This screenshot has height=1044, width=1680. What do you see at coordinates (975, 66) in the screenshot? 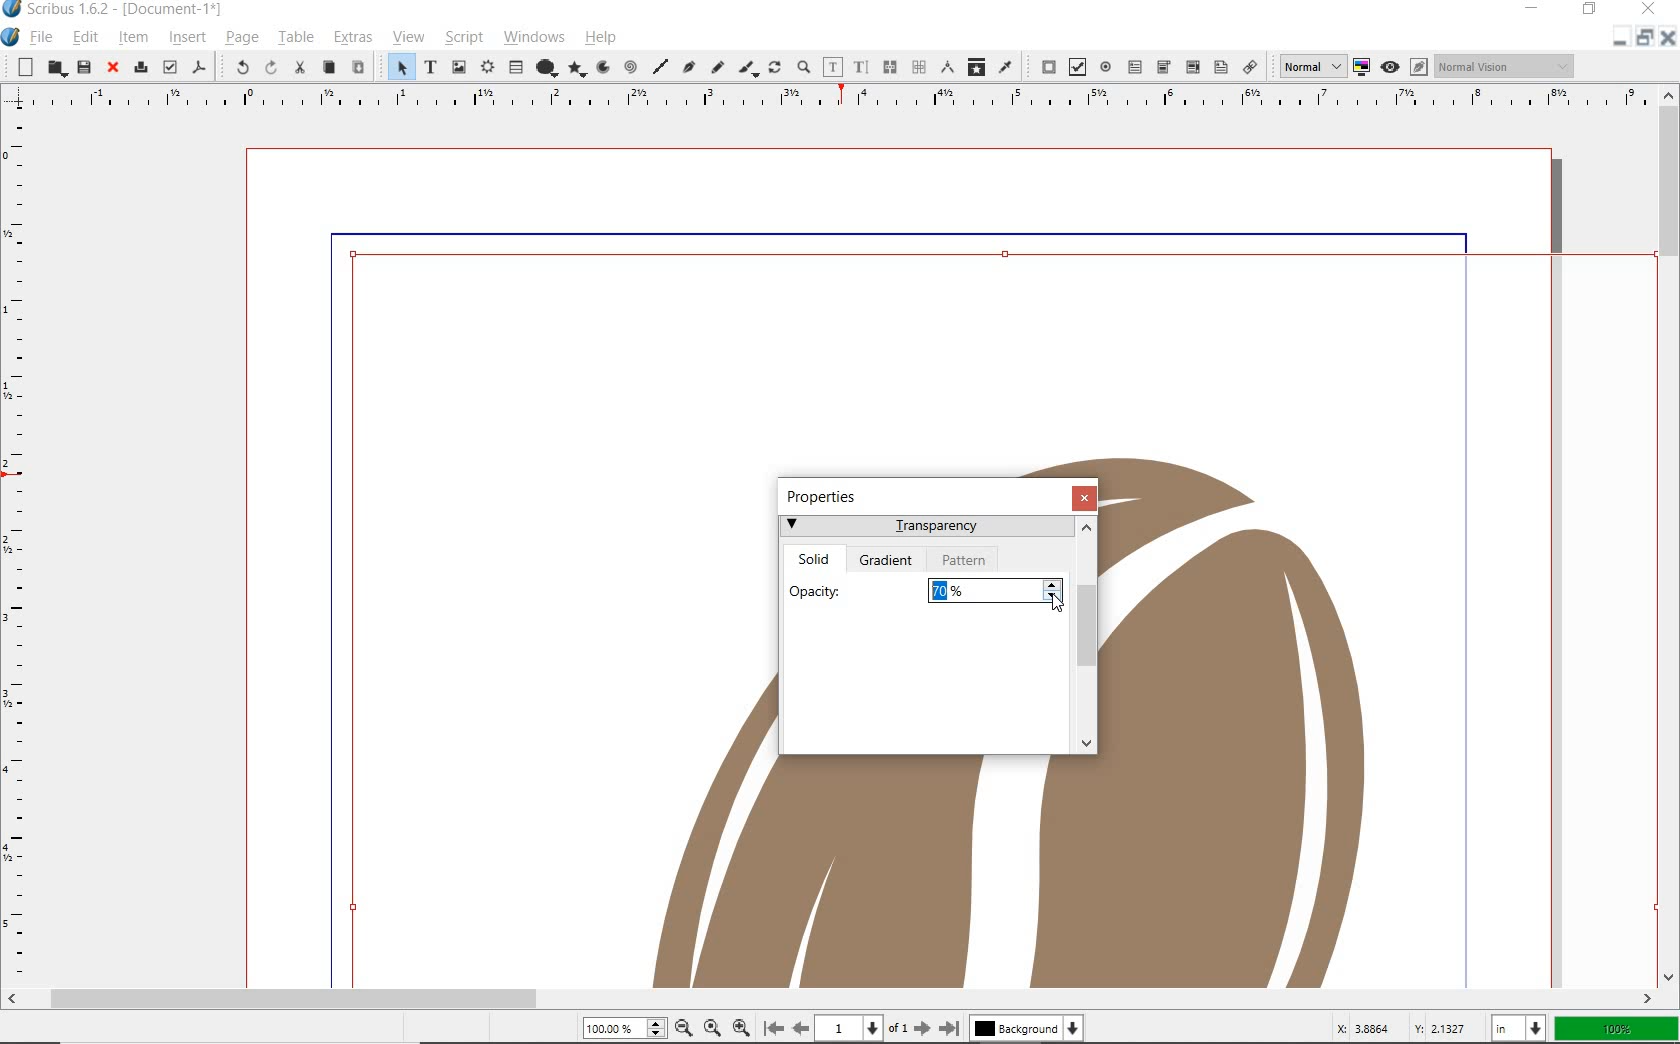
I see `copy item properties` at bounding box center [975, 66].